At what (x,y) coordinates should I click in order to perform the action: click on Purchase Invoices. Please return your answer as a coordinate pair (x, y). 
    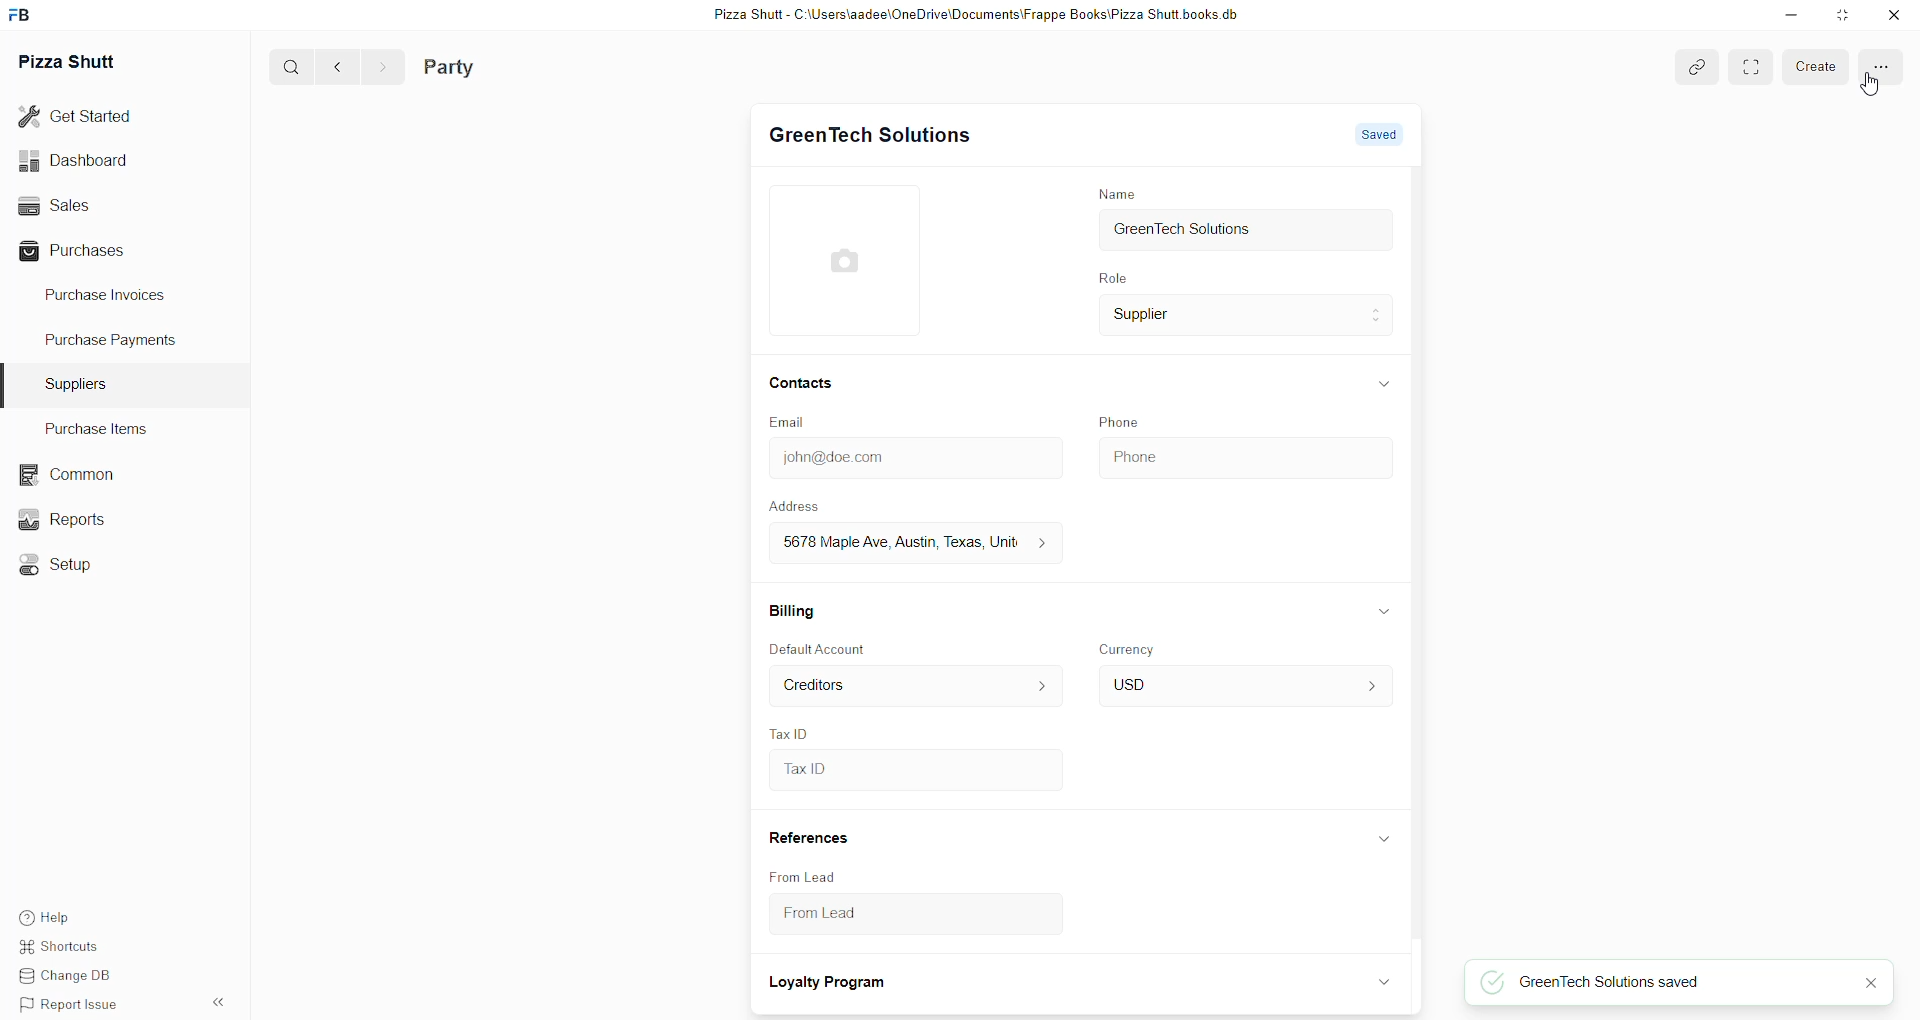
    Looking at the image, I should click on (113, 299).